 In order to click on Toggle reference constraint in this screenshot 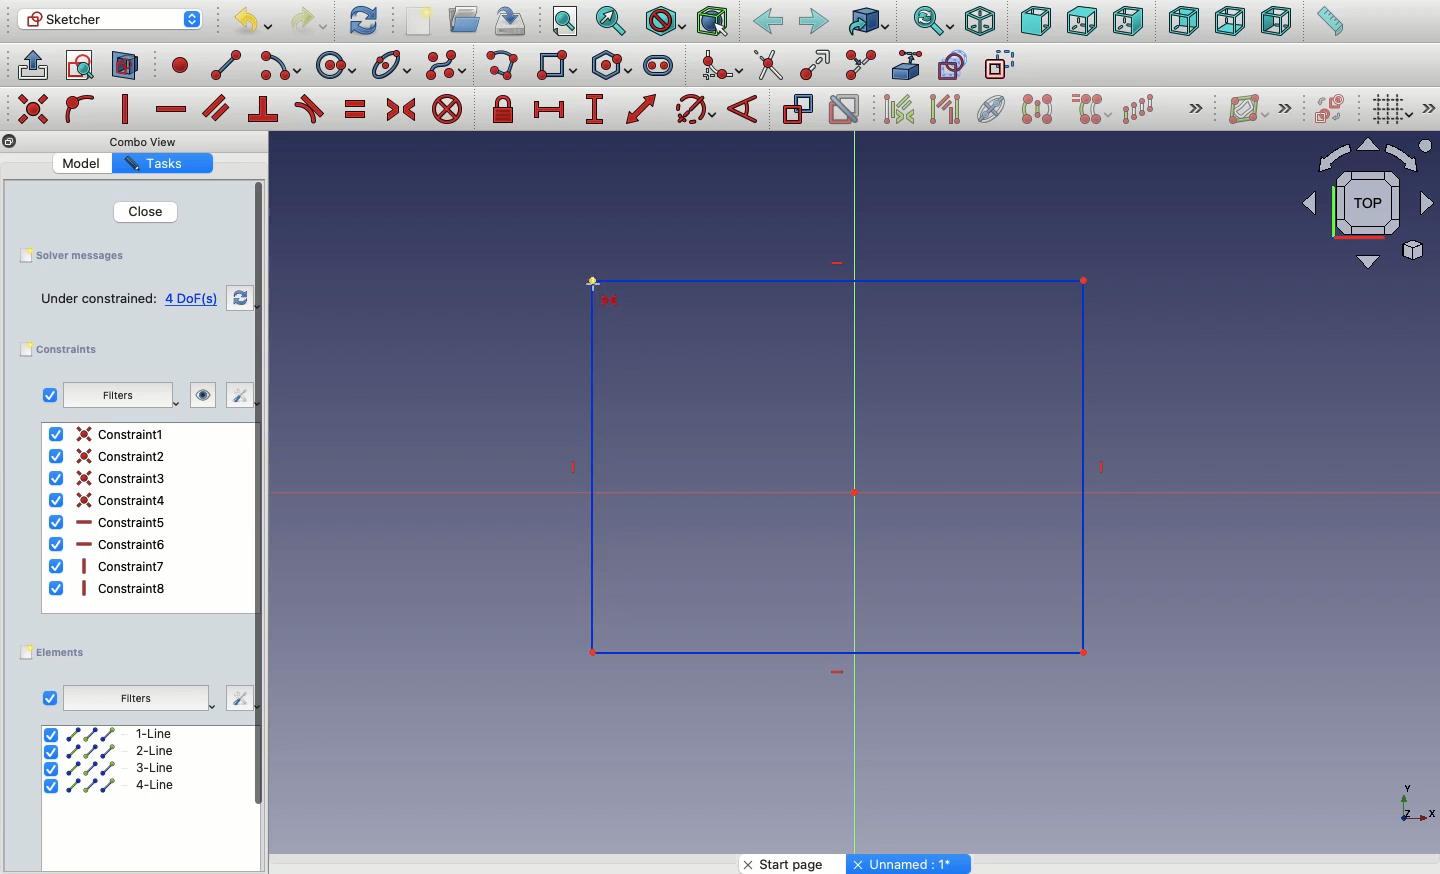, I will do `click(797, 108)`.